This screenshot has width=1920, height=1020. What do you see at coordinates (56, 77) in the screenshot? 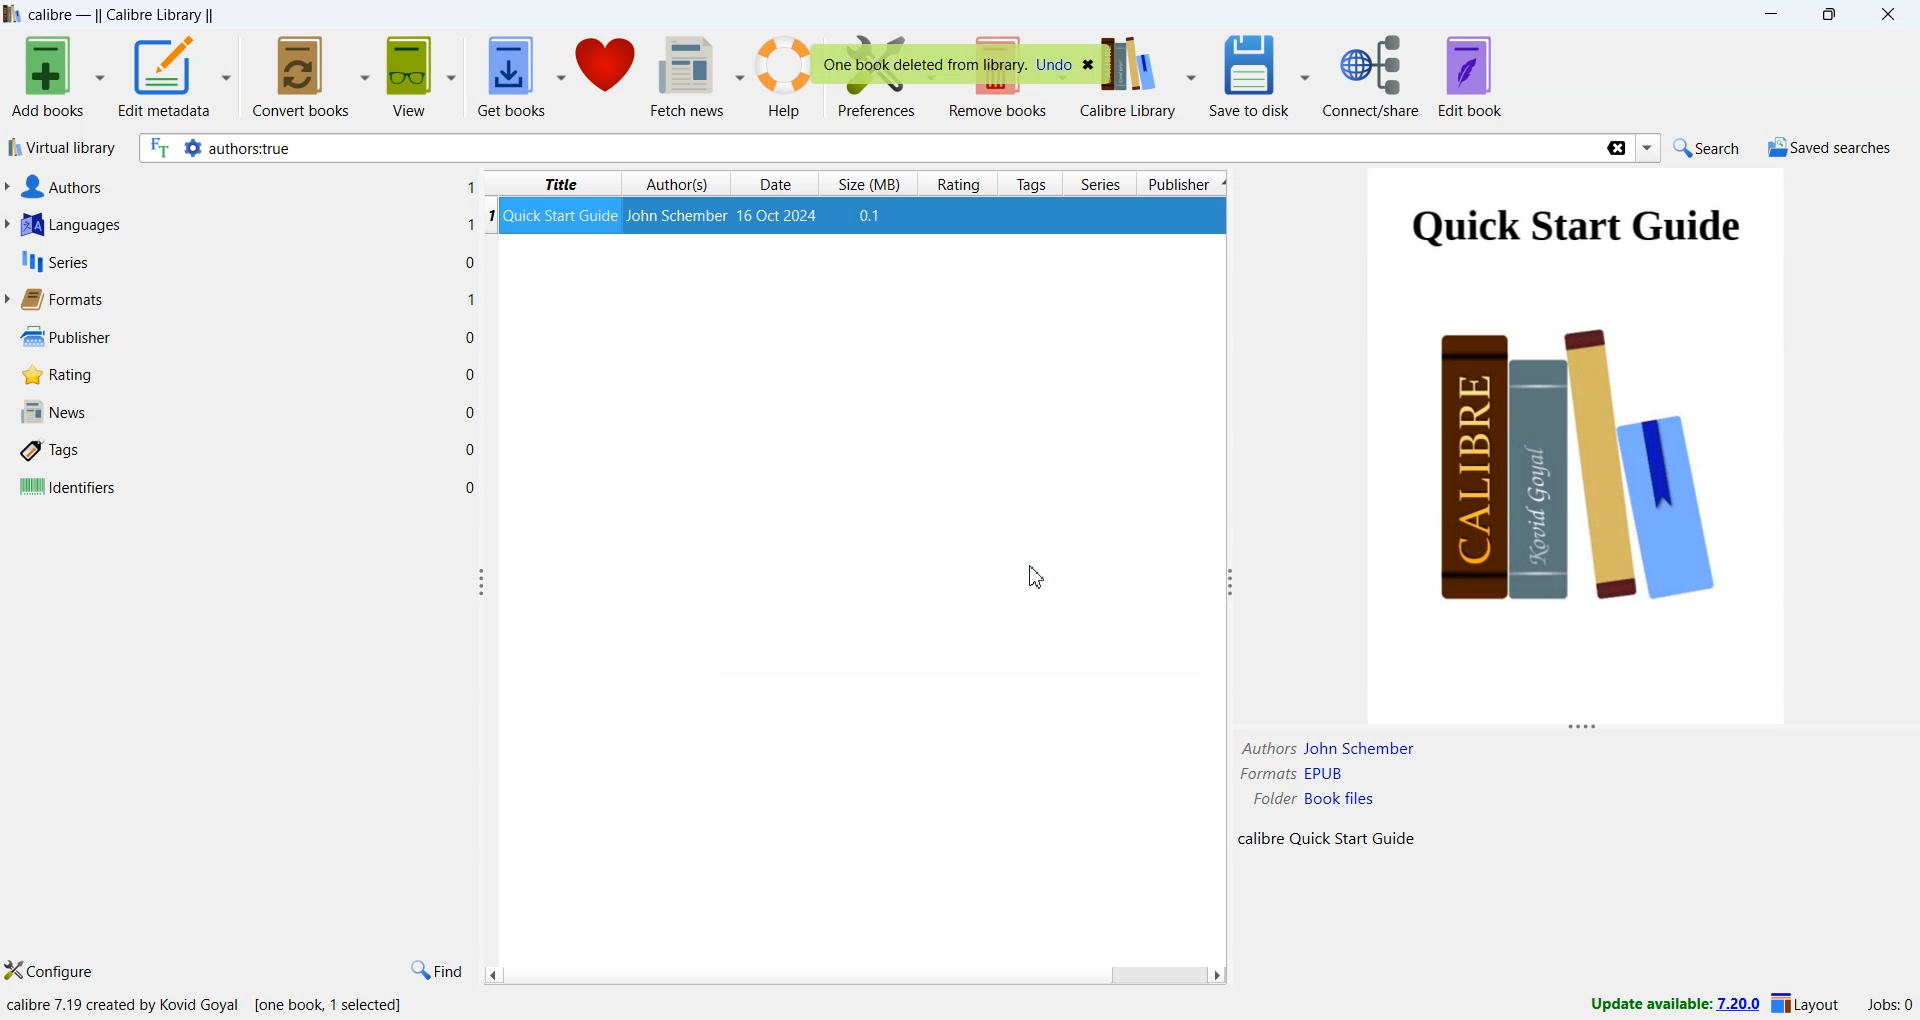
I see `add books` at bounding box center [56, 77].